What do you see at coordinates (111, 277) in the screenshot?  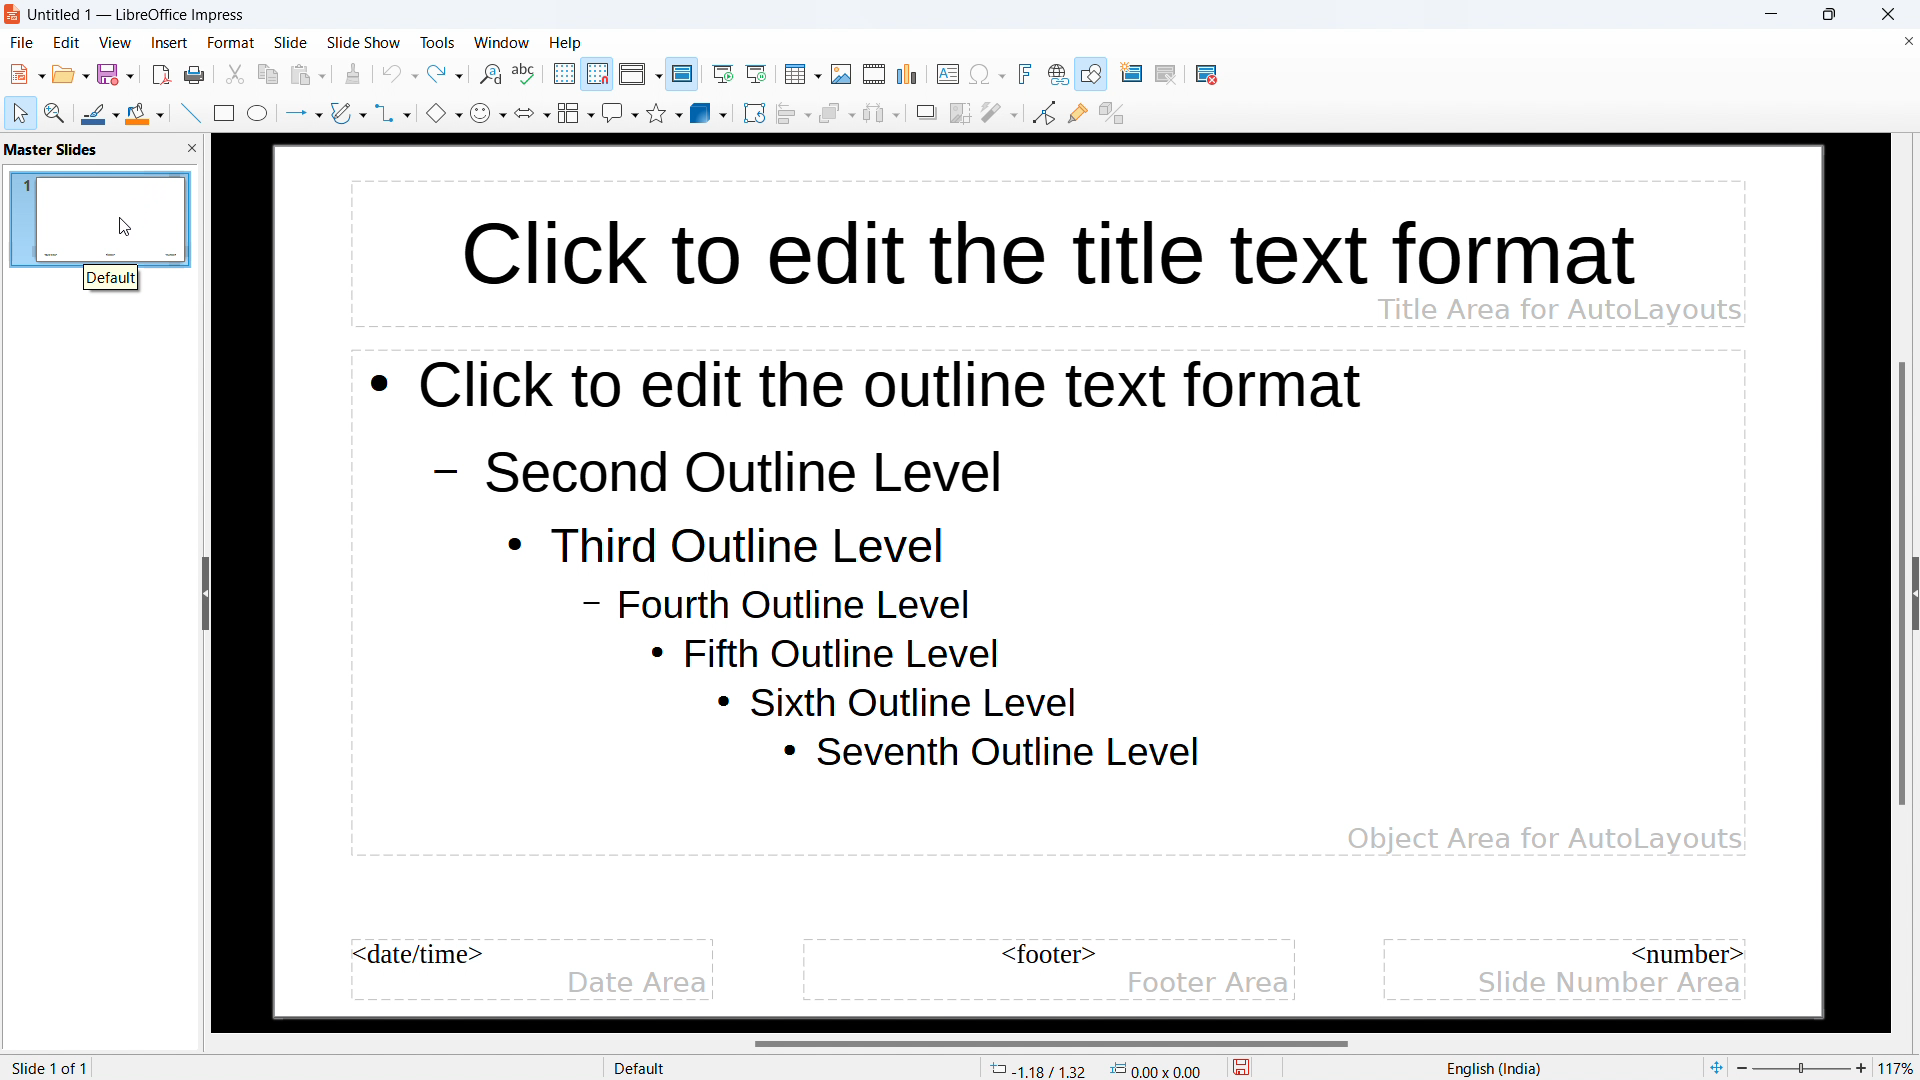 I see `default` at bounding box center [111, 277].